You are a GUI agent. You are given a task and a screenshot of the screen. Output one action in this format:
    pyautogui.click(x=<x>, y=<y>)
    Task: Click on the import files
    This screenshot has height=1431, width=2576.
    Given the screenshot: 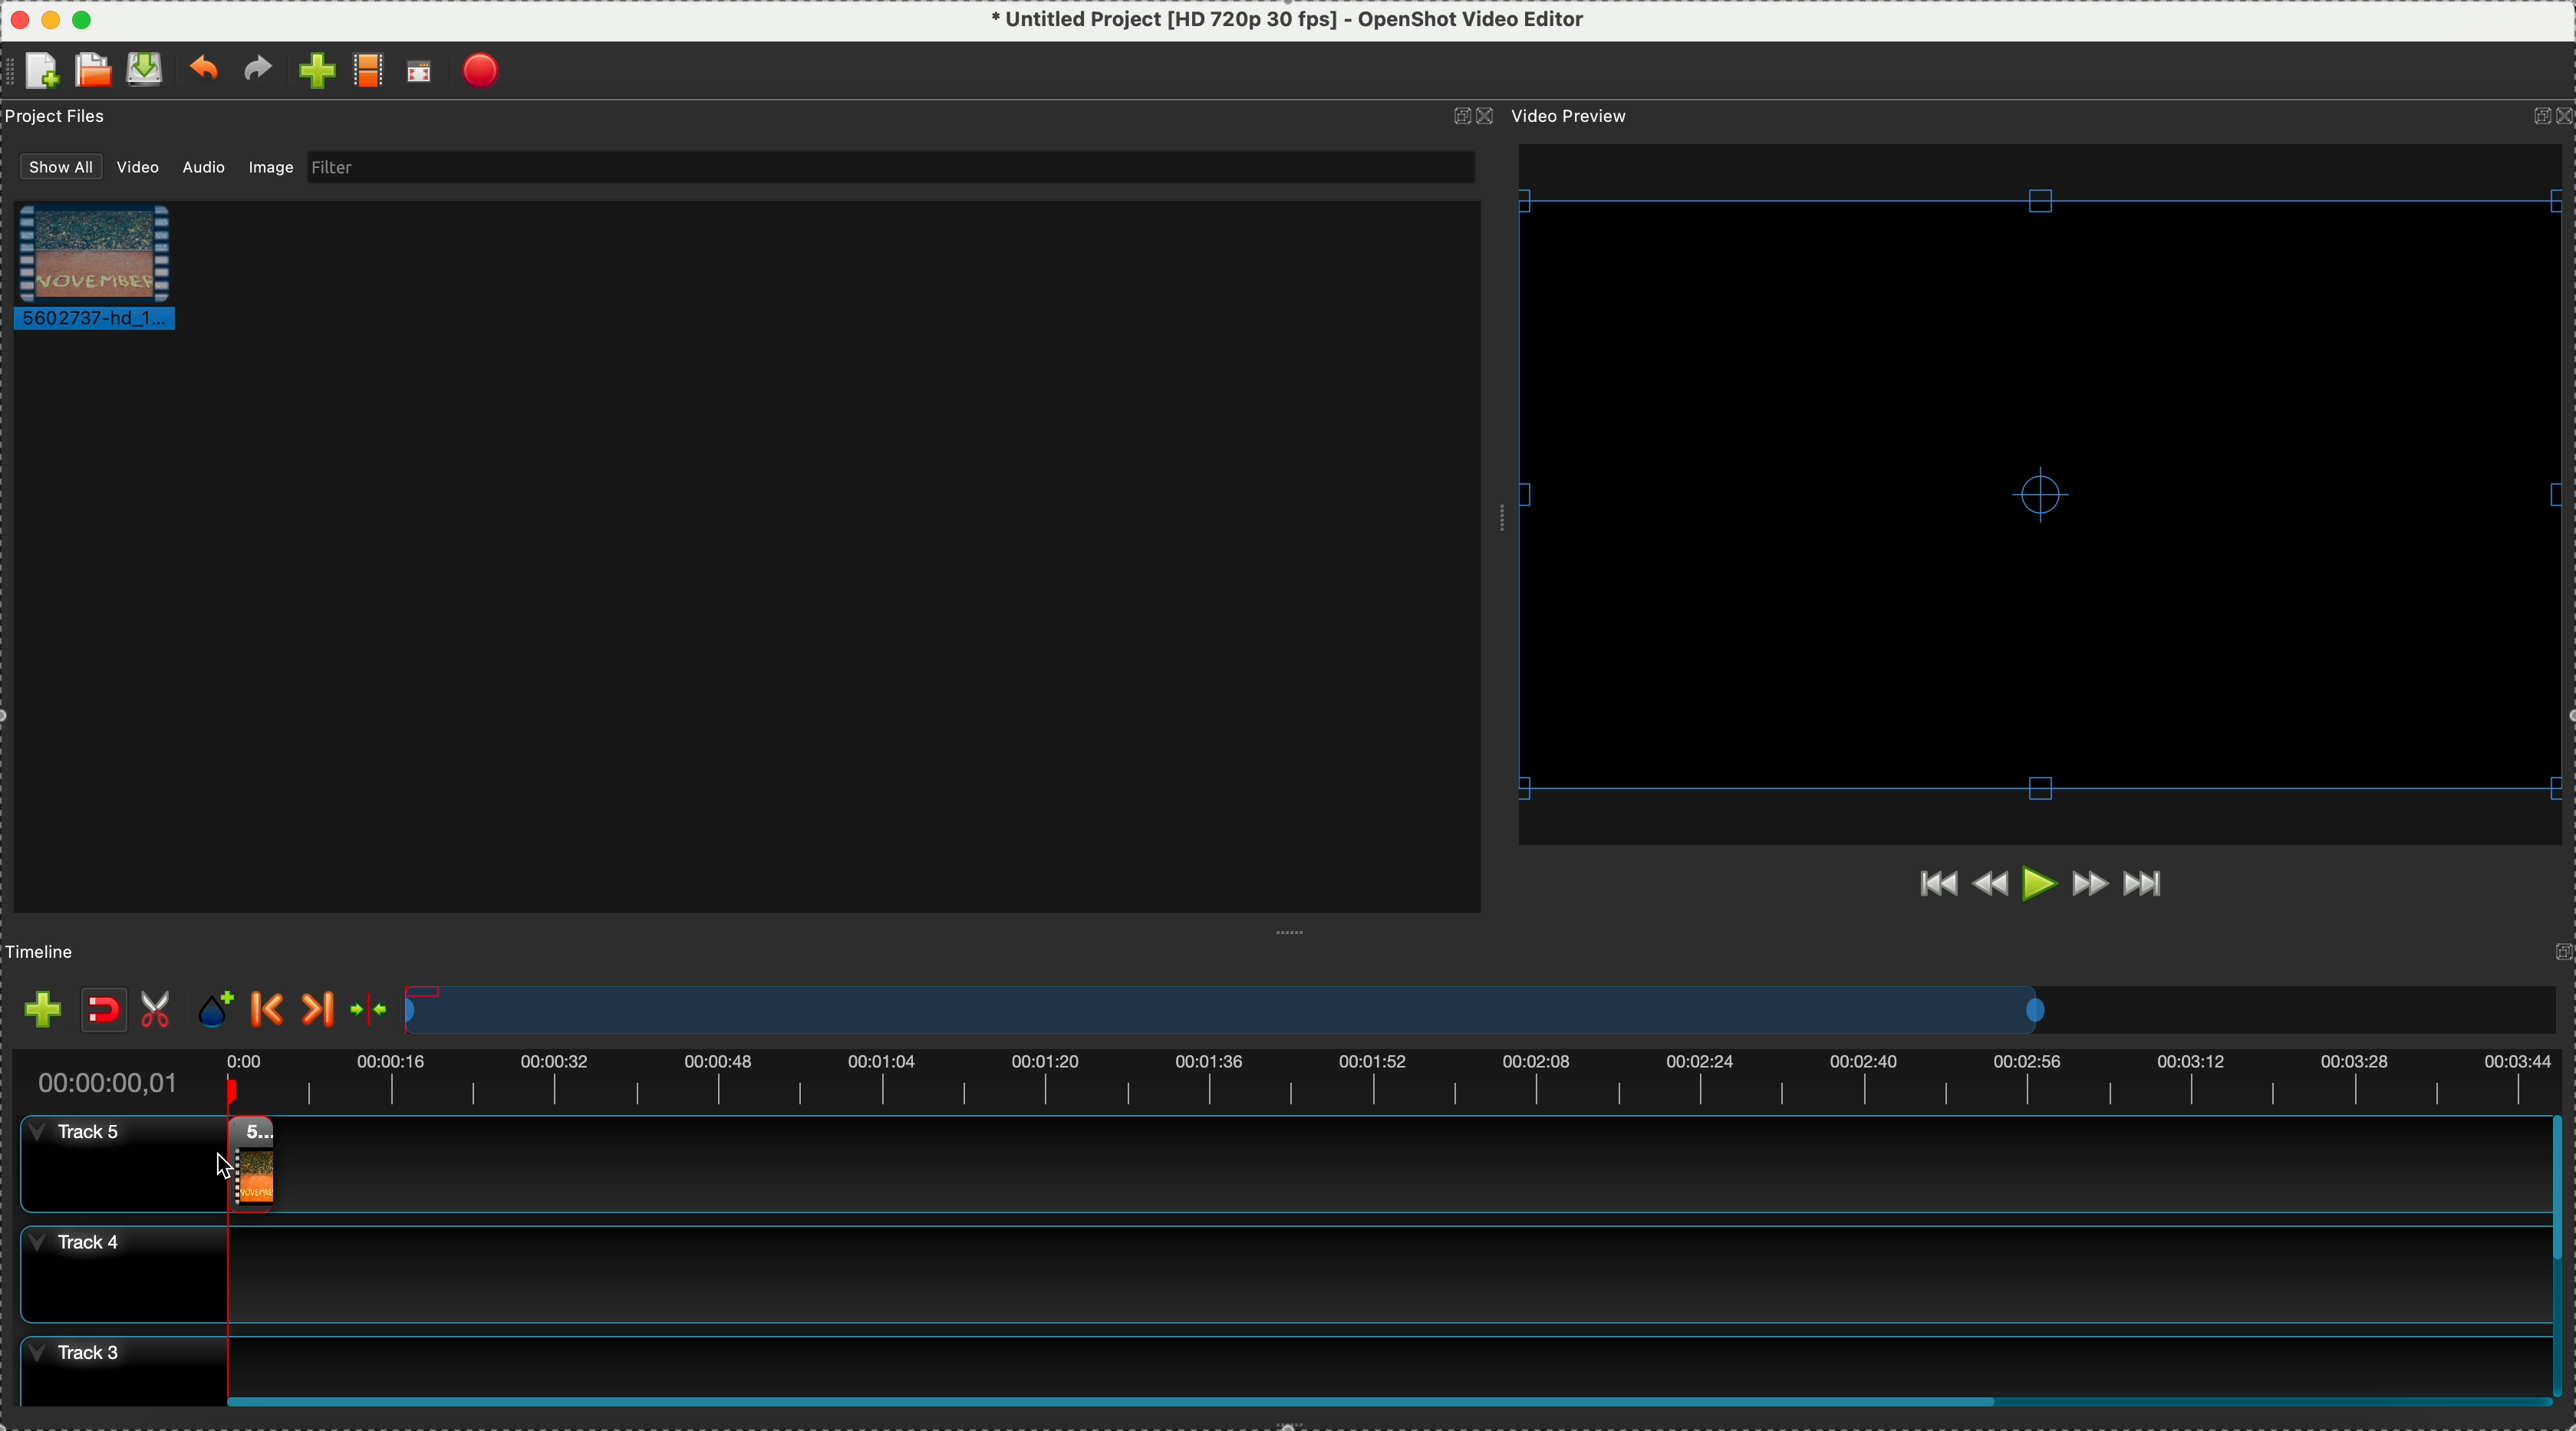 What is the action you would take?
    pyautogui.click(x=37, y=1004)
    